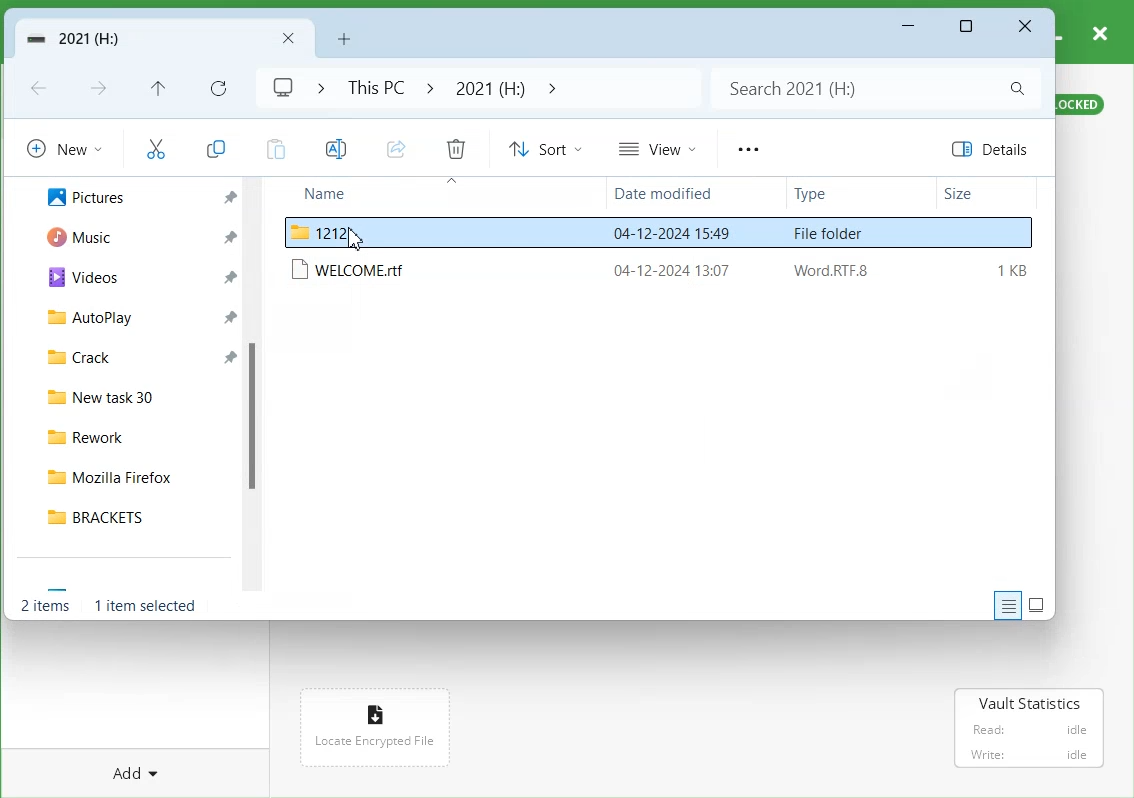 This screenshot has height=798, width=1134. What do you see at coordinates (1027, 755) in the screenshot?
I see `‘Write: idle` at bounding box center [1027, 755].